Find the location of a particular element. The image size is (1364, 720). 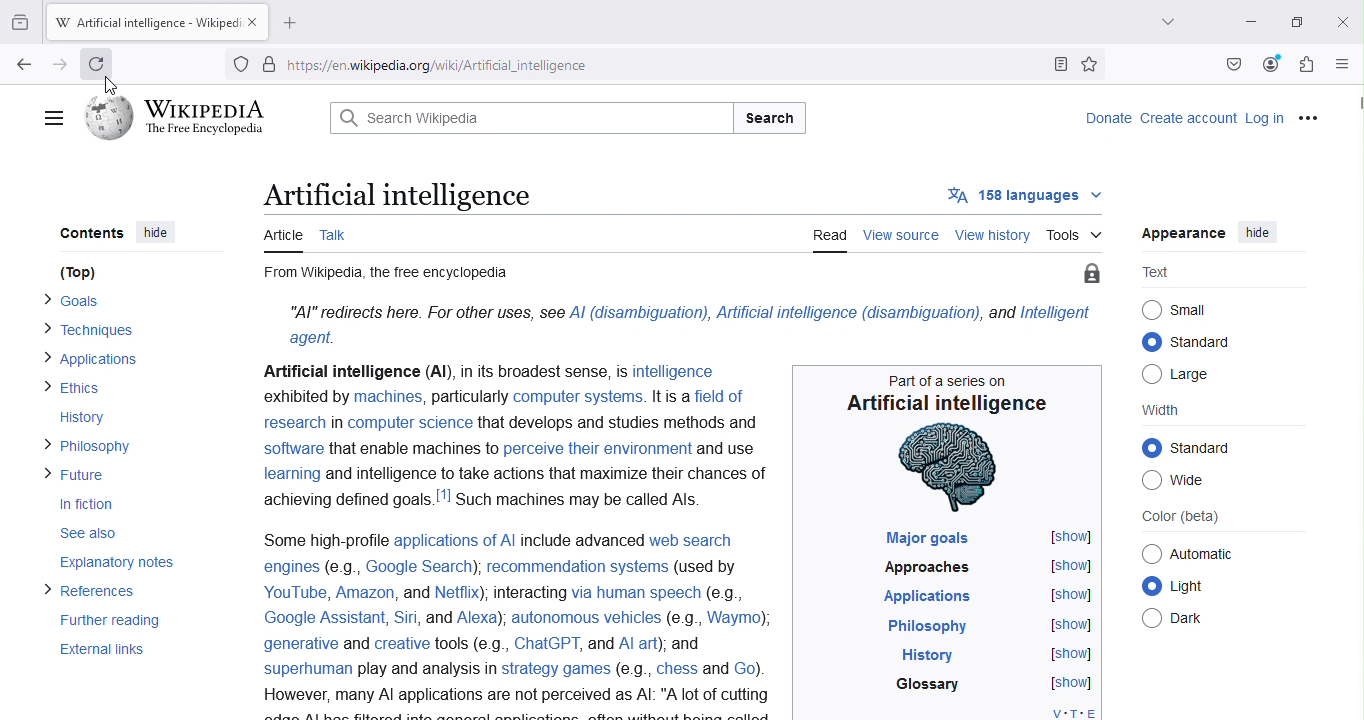

Waymo) is located at coordinates (737, 619).